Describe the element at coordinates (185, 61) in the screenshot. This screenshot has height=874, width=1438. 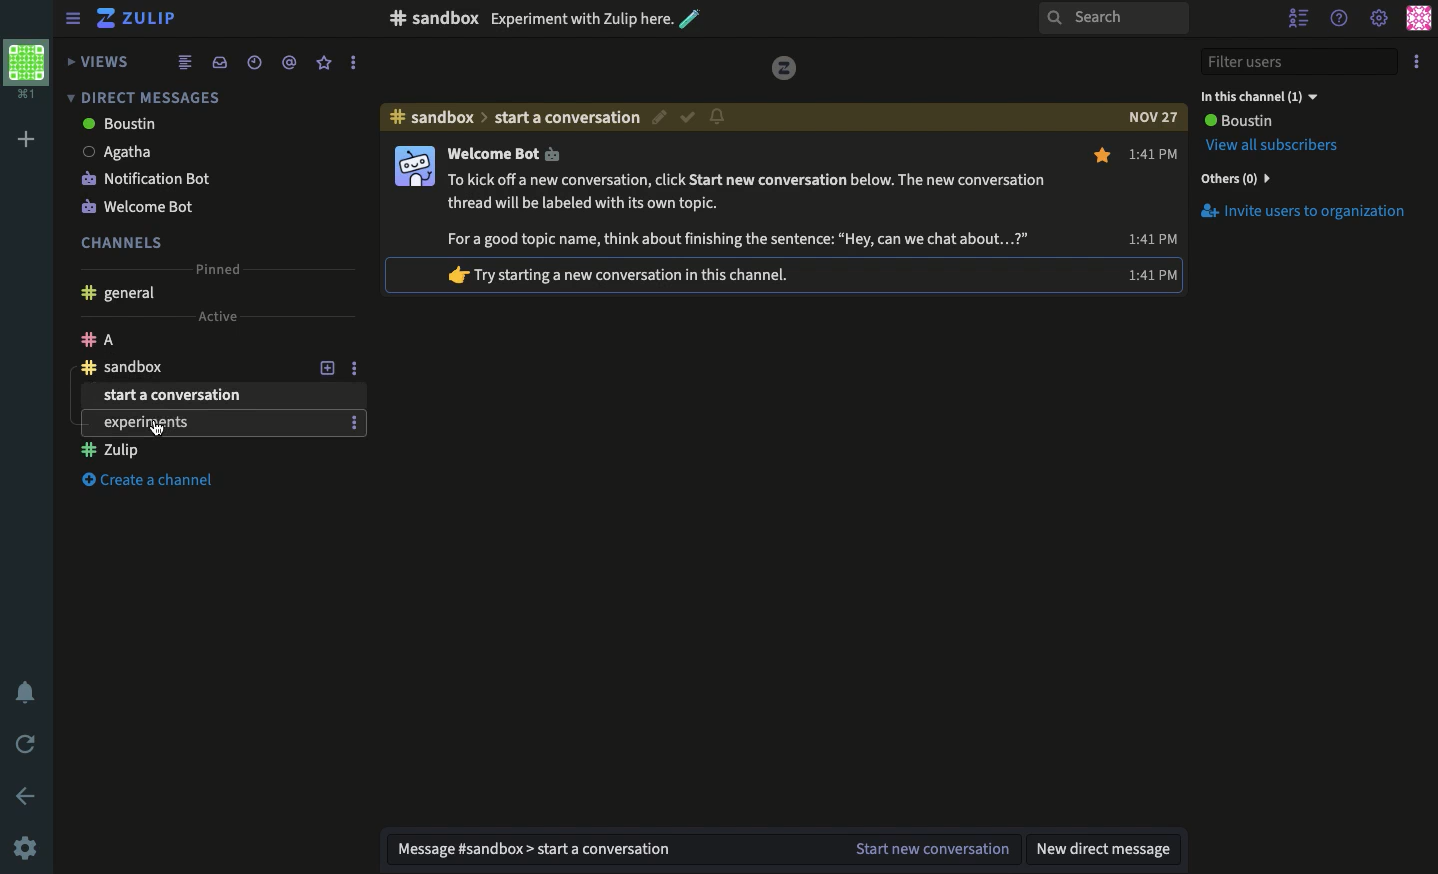
I see `Feed` at that location.